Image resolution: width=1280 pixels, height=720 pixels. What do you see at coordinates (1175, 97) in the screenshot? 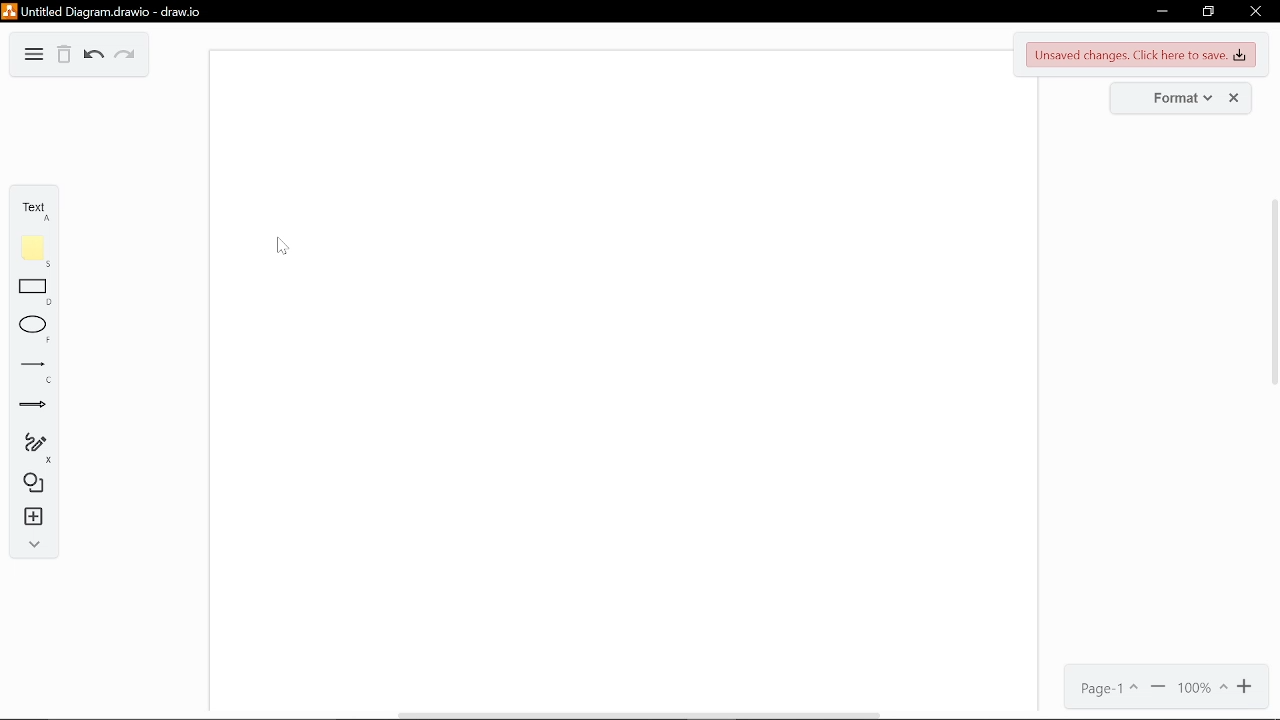
I see `format` at bounding box center [1175, 97].